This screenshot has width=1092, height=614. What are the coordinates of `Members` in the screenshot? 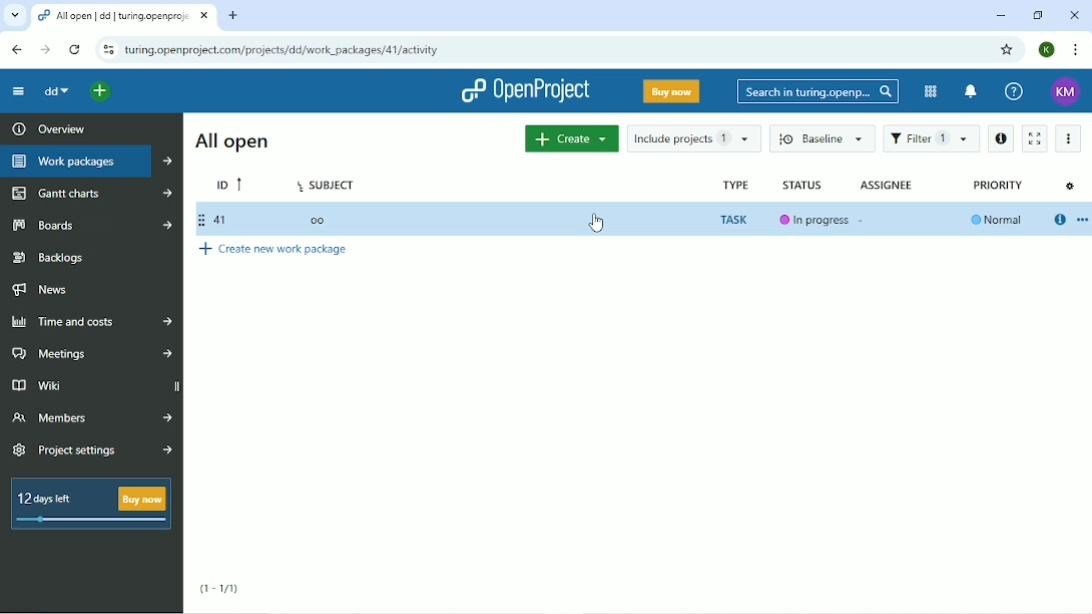 It's located at (92, 416).